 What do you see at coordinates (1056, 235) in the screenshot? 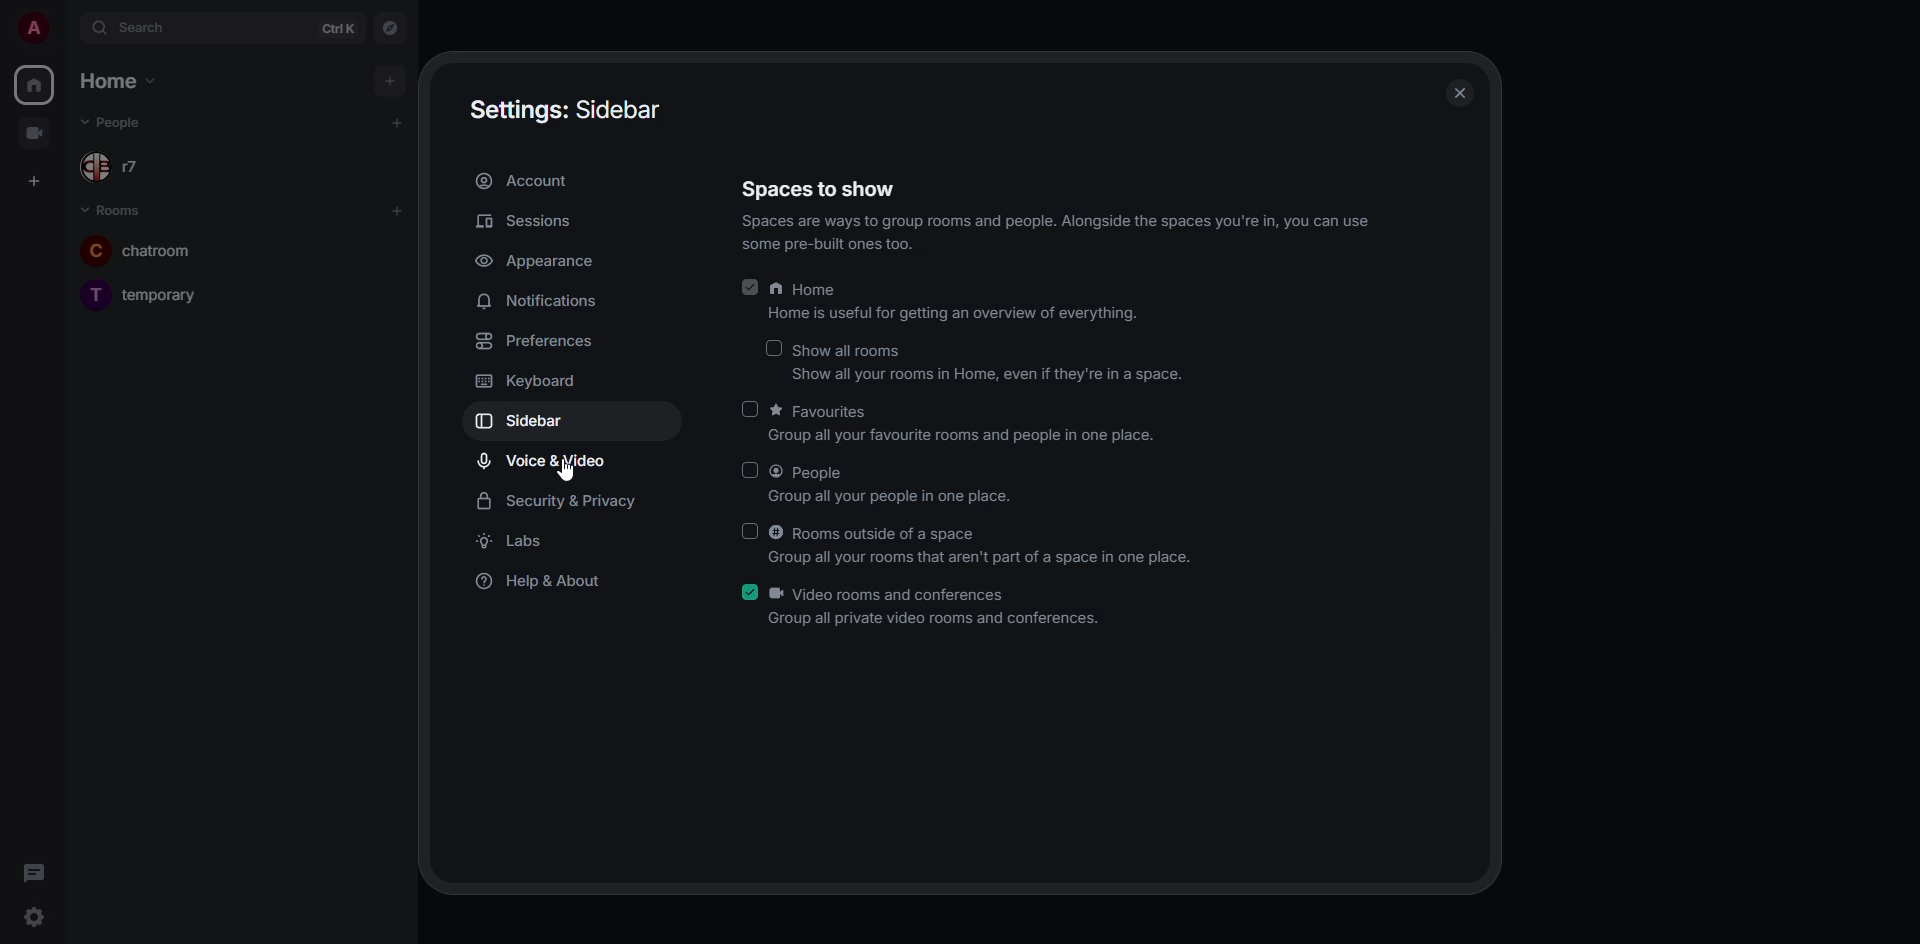
I see `spaces are ways to group` at bounding box center [1056, 235].